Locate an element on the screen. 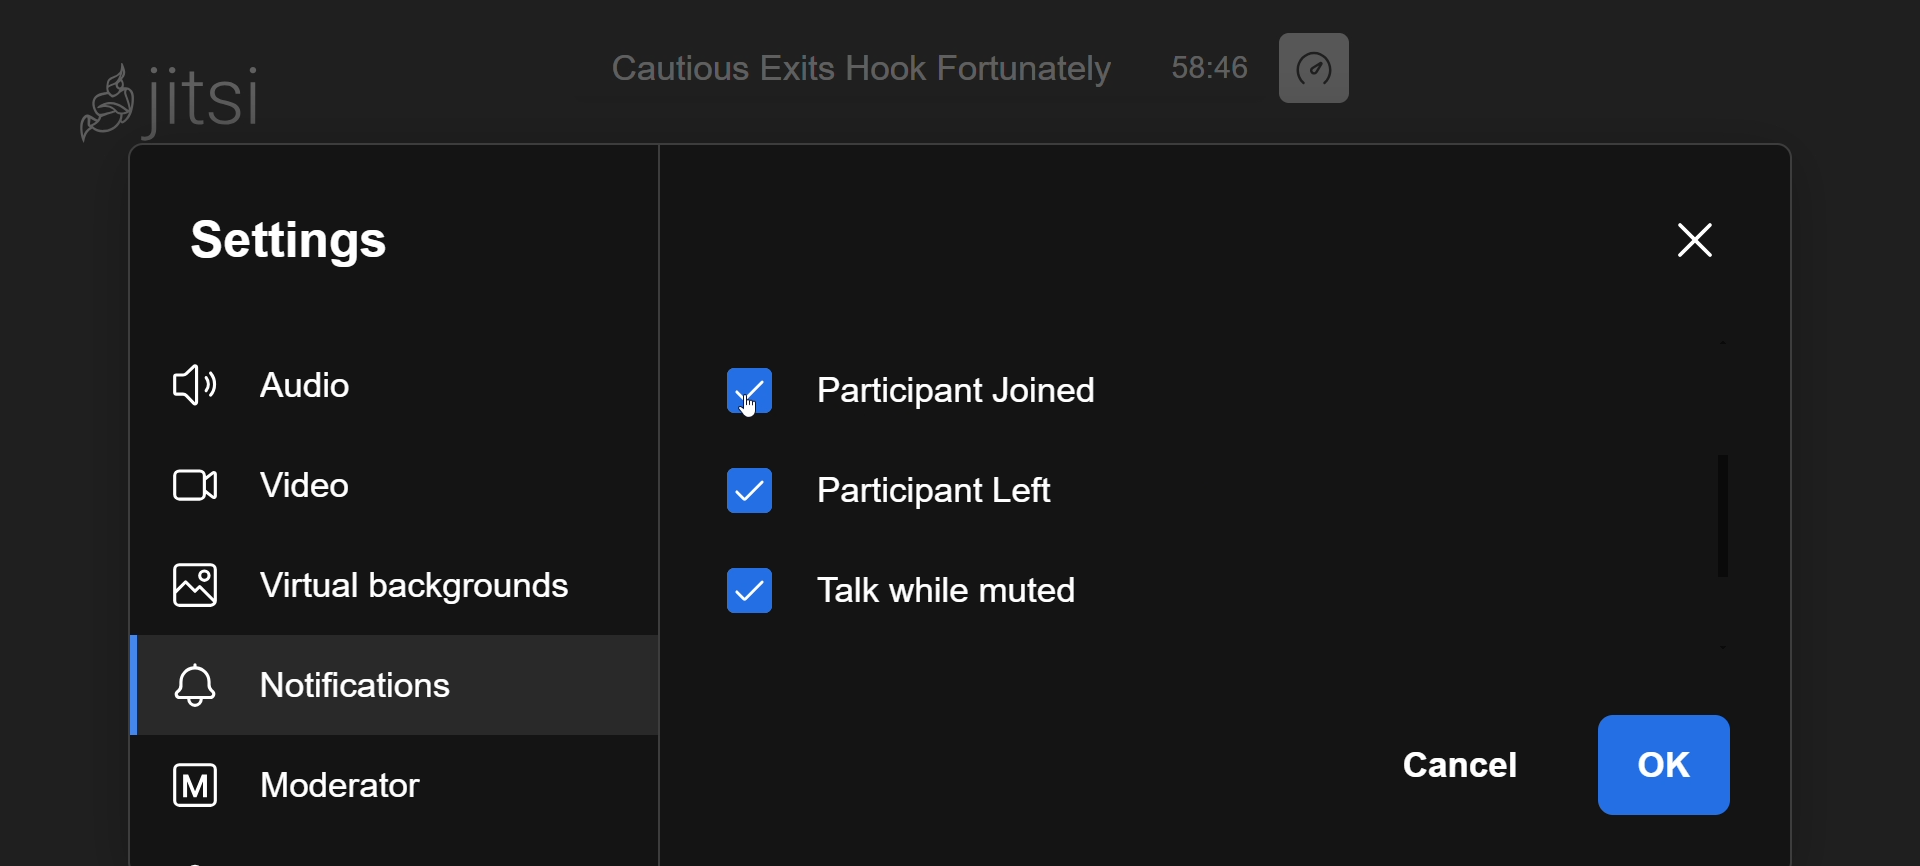 Image resolution: width=1920 pixels, height=866 pixels. scroll bar is located at coordinates (1724, 464).